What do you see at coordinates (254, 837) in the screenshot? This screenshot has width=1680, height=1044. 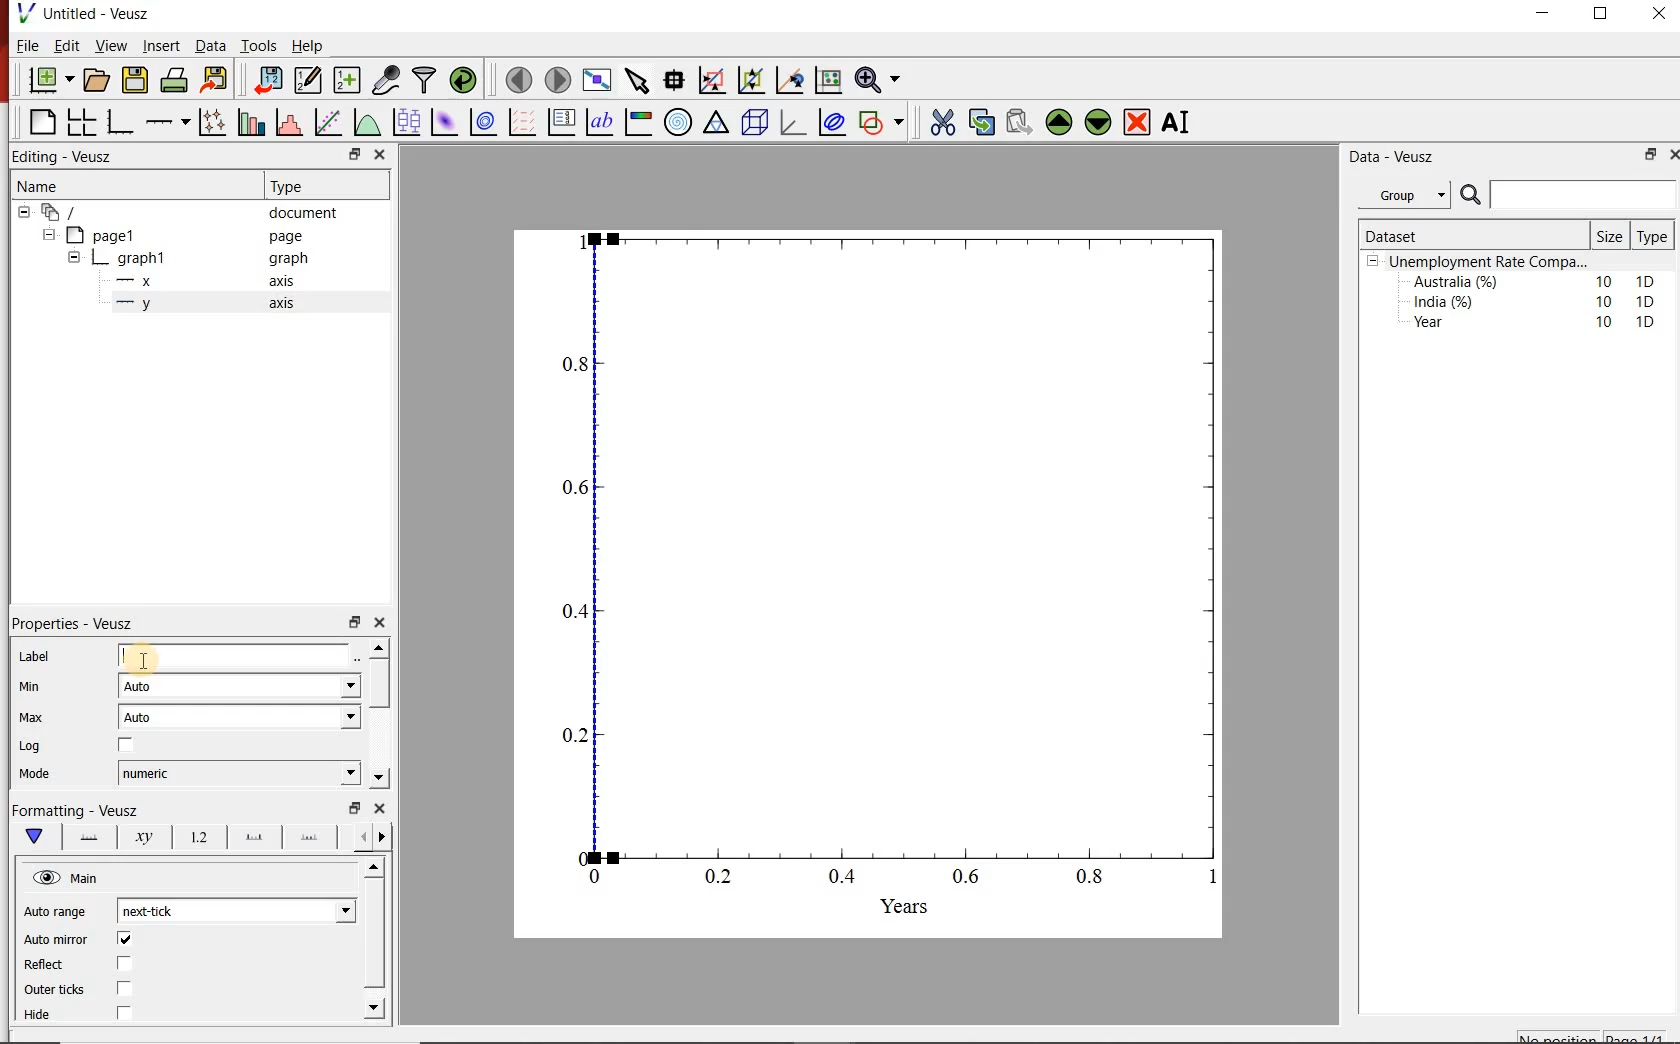 I see `major tick` at bounding box center [254, 837].